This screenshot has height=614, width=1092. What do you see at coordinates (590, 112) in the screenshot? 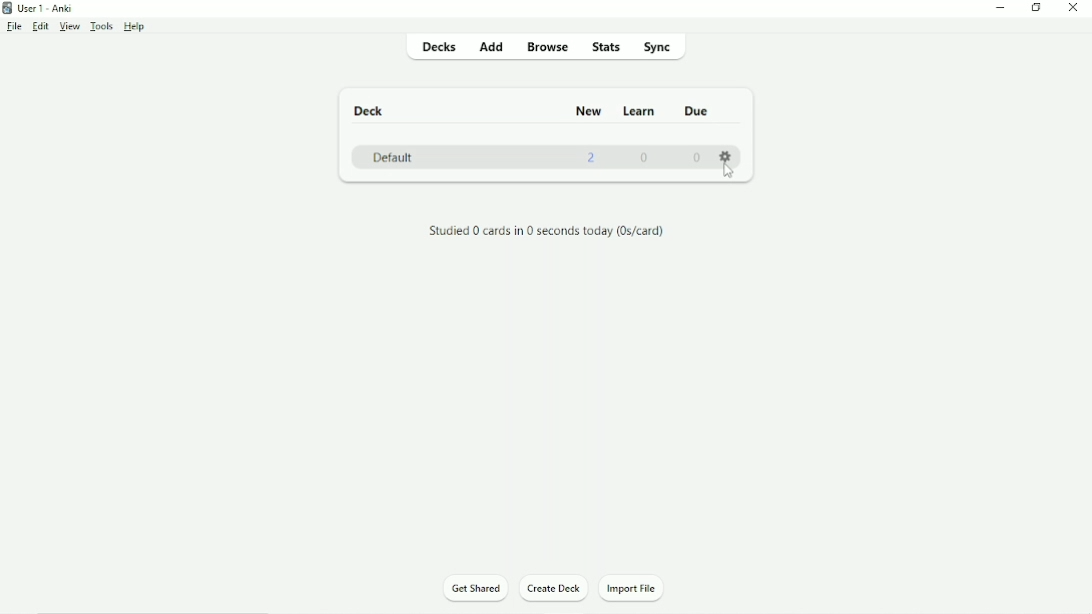
I see `New` at bounding box center [590, 112].